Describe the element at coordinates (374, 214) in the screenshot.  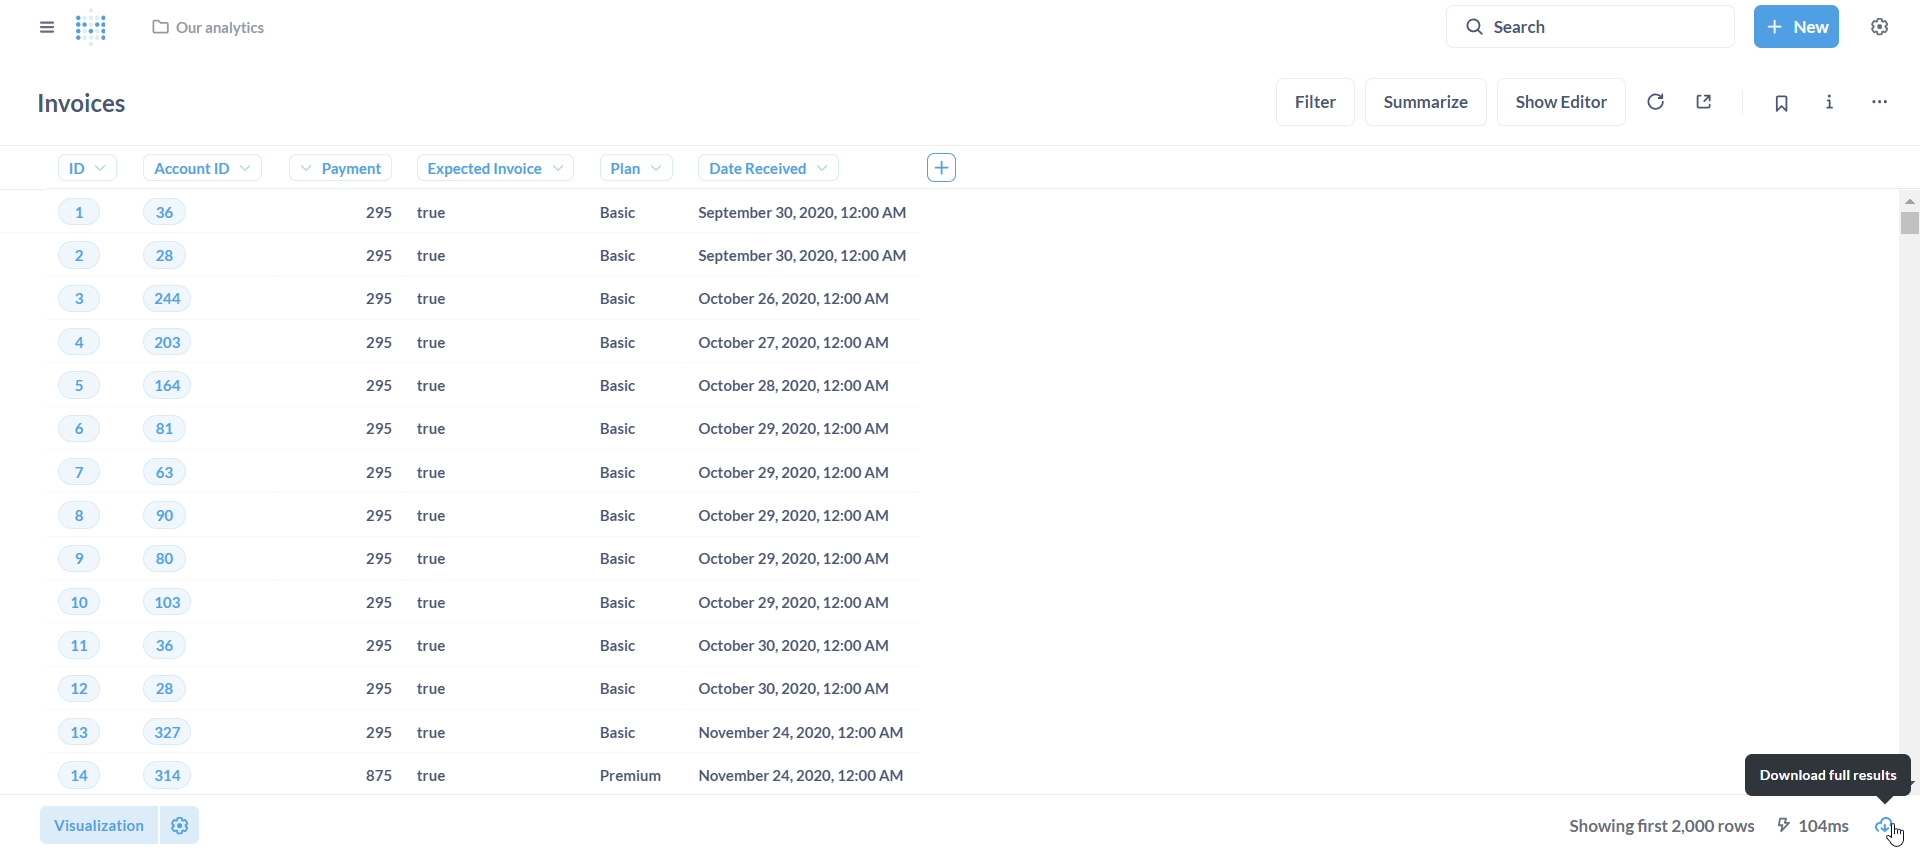
I see `295` at that location.